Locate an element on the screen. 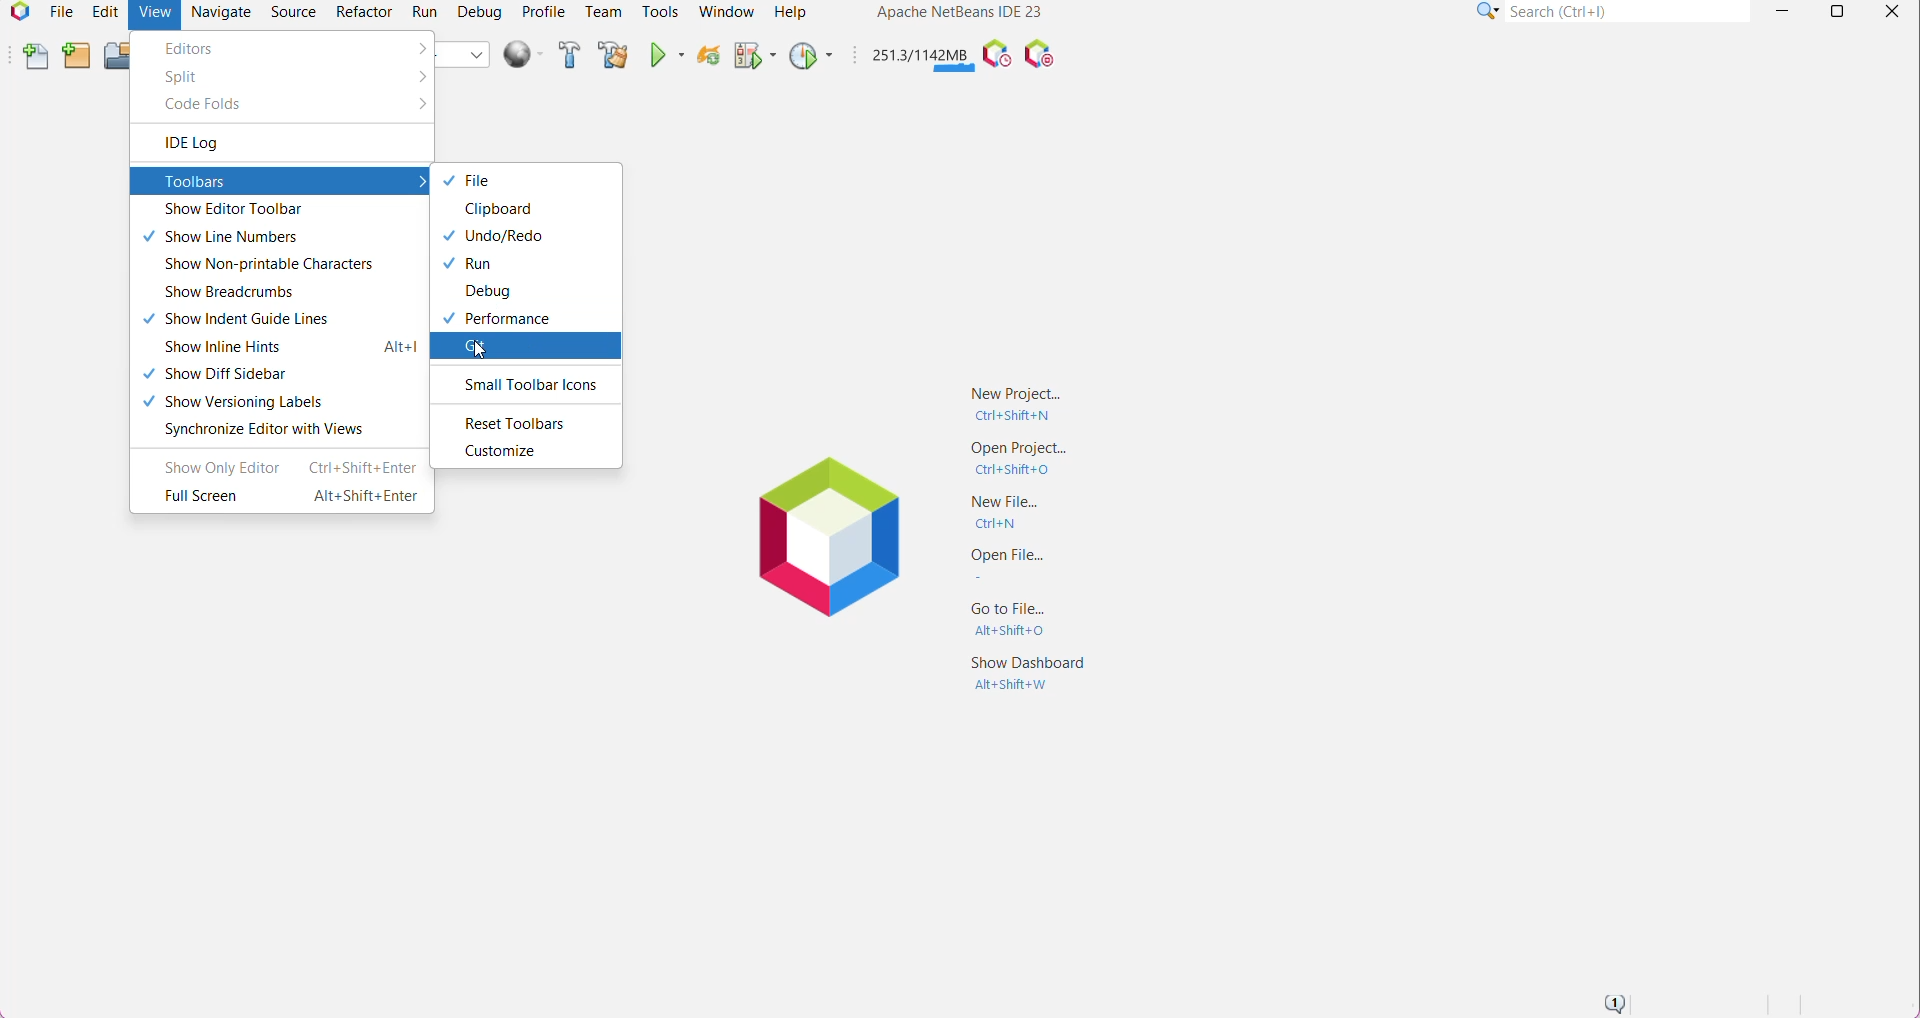 The height and width of the screenshot is (1018, 1920). Run All Projects is located at coordinates (522, 55).